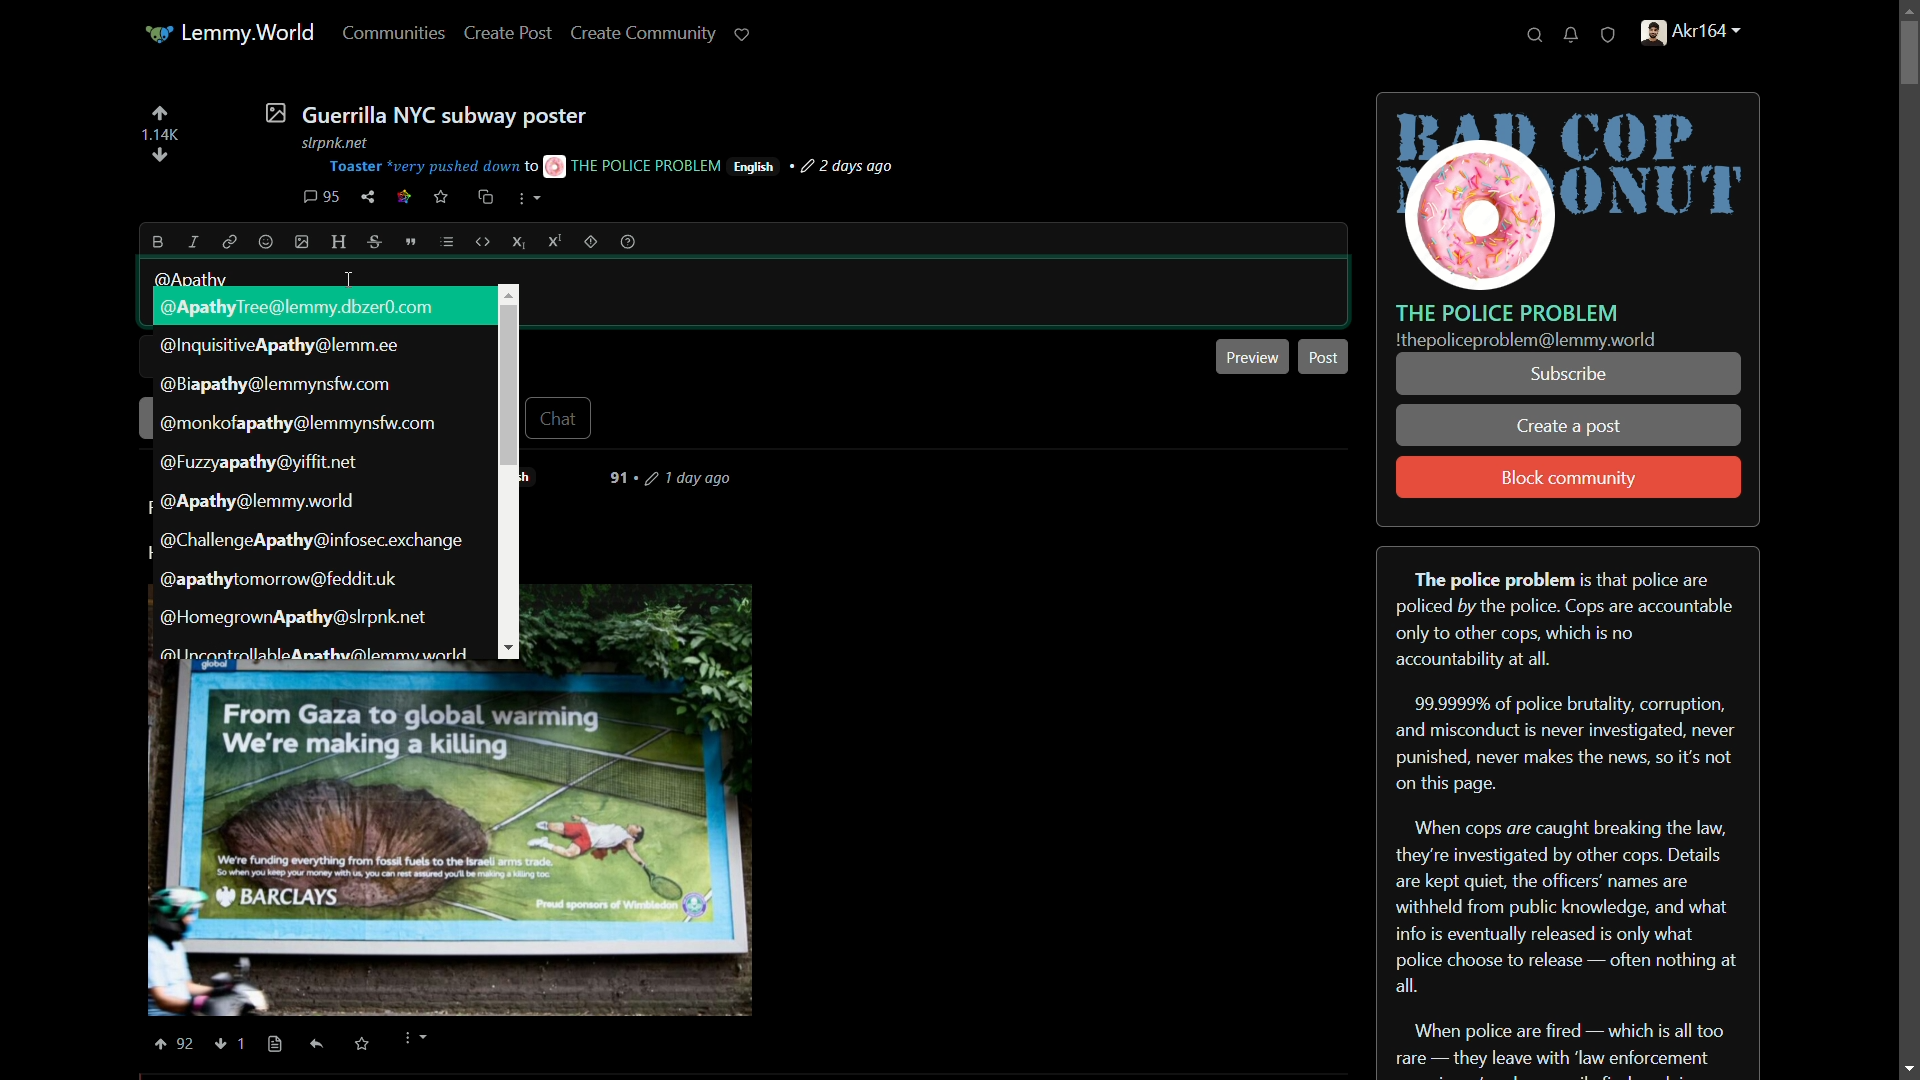 The width and height of the screenshot is (1920, 1080). I want to click on handle, so click(1702, 35).